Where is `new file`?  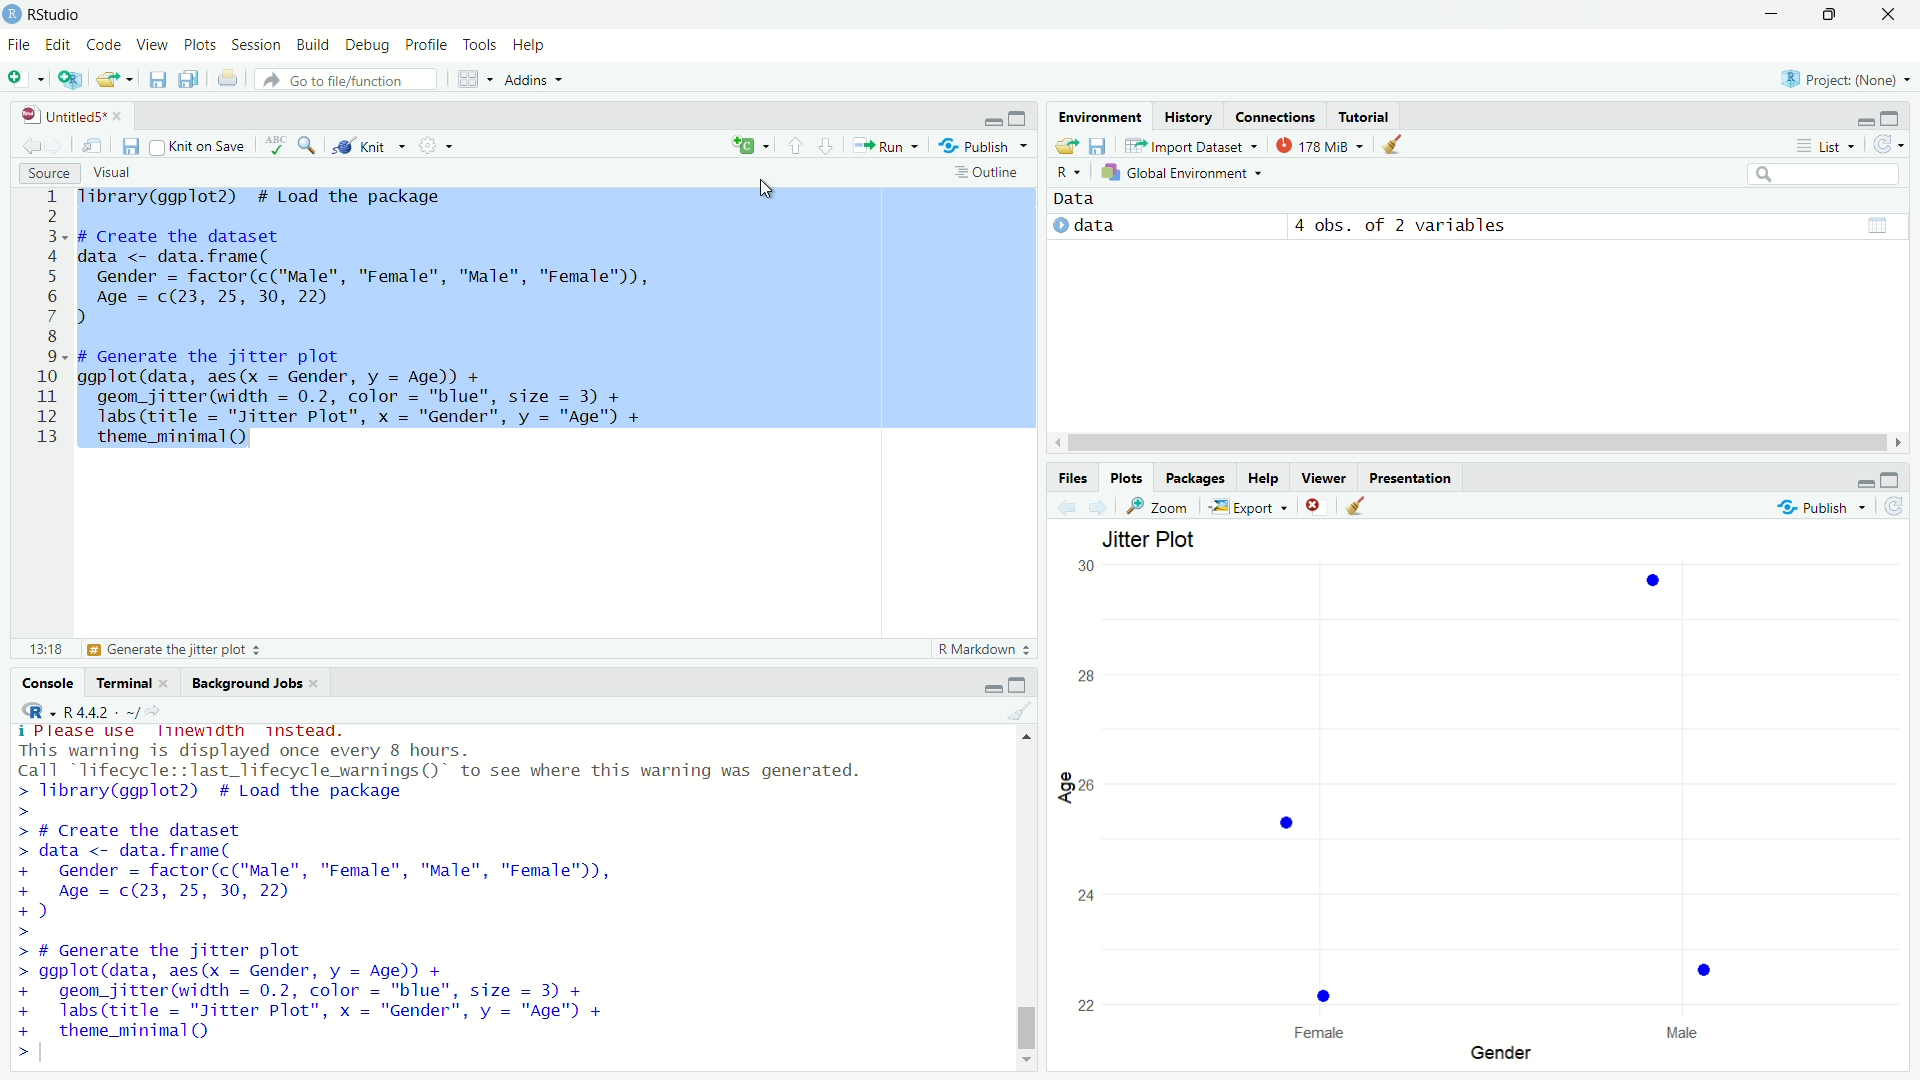
new file is located at coordinates (24, 77).